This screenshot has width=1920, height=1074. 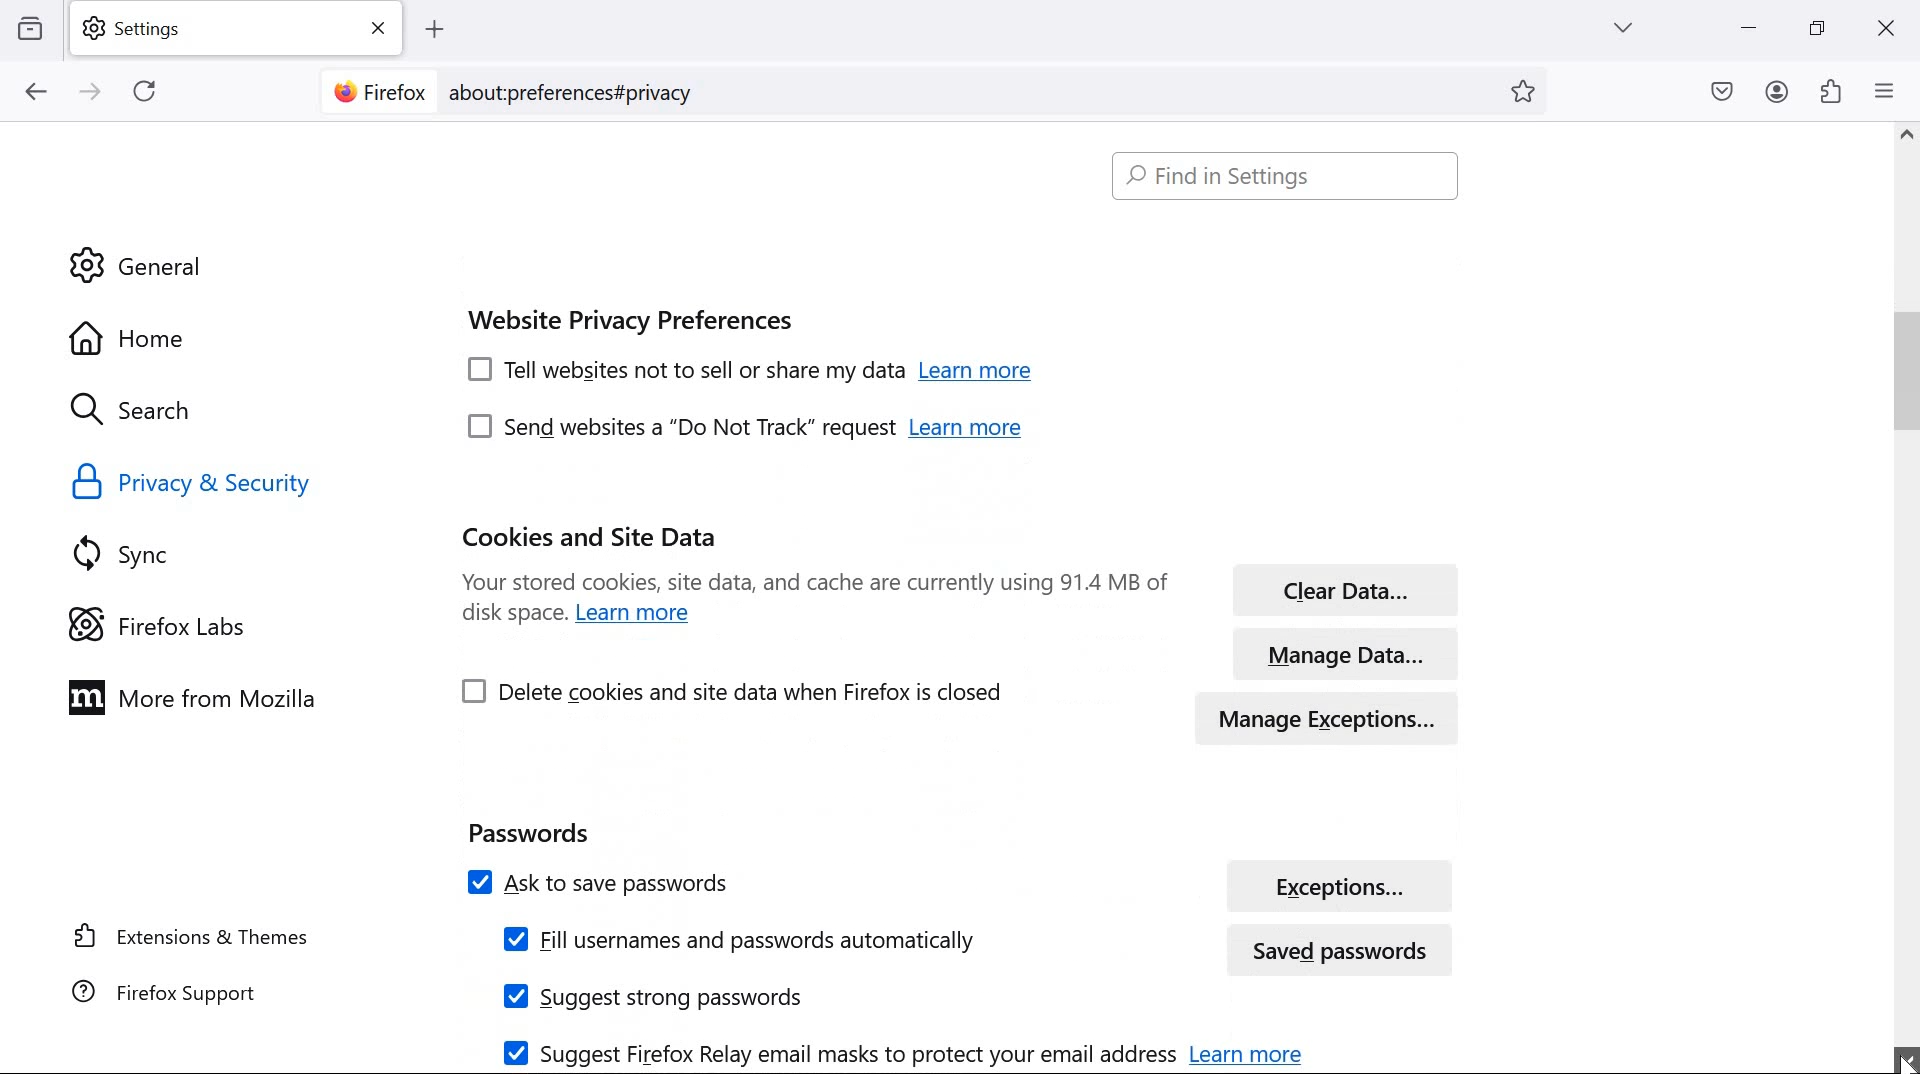 What do you see at coordinates (1908, 598) in the screenshot?
I see `scrollbar` at bounding box center [1908, 598].